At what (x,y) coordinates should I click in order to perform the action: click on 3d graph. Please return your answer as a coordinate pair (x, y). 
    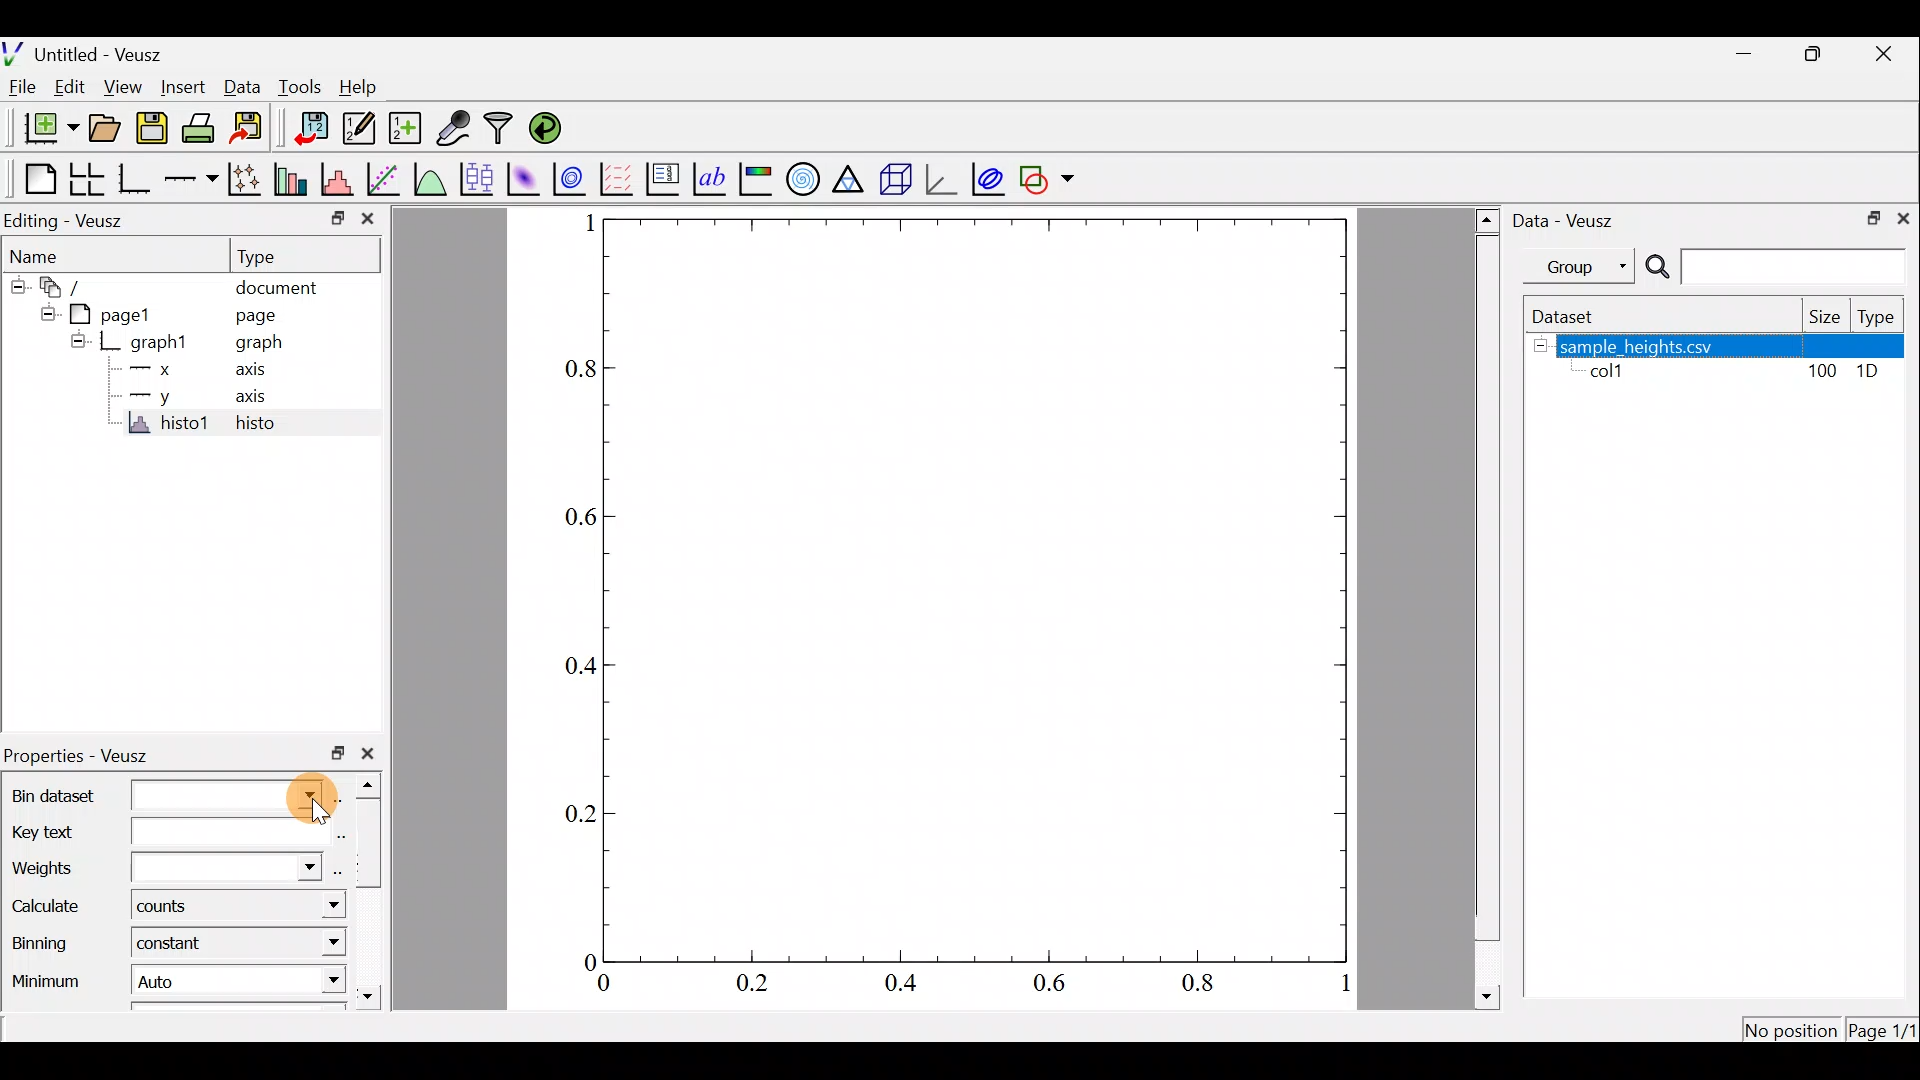
    Looking at the image, I should click on (943, 179).